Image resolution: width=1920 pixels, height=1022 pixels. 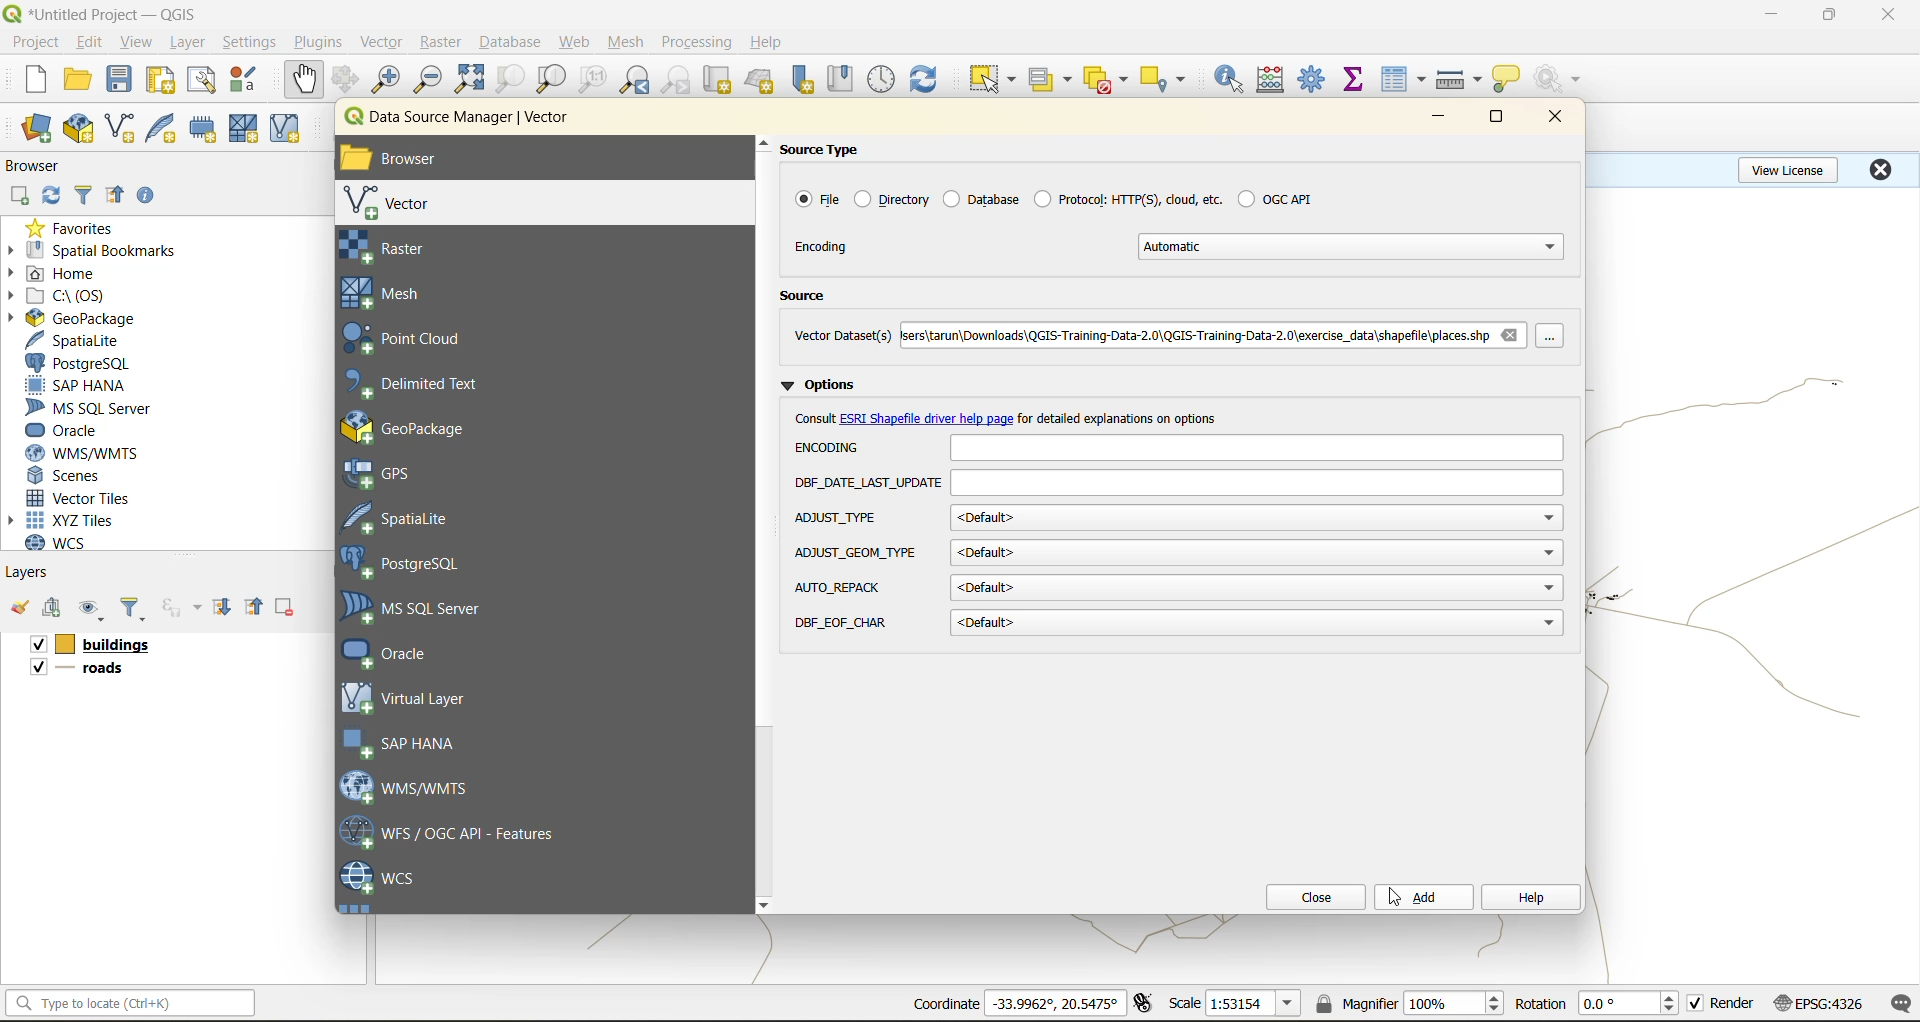 What do you see at coordinates (304, 80) in the screenshot?
I see `pan map` at bounding box center [304, 80].